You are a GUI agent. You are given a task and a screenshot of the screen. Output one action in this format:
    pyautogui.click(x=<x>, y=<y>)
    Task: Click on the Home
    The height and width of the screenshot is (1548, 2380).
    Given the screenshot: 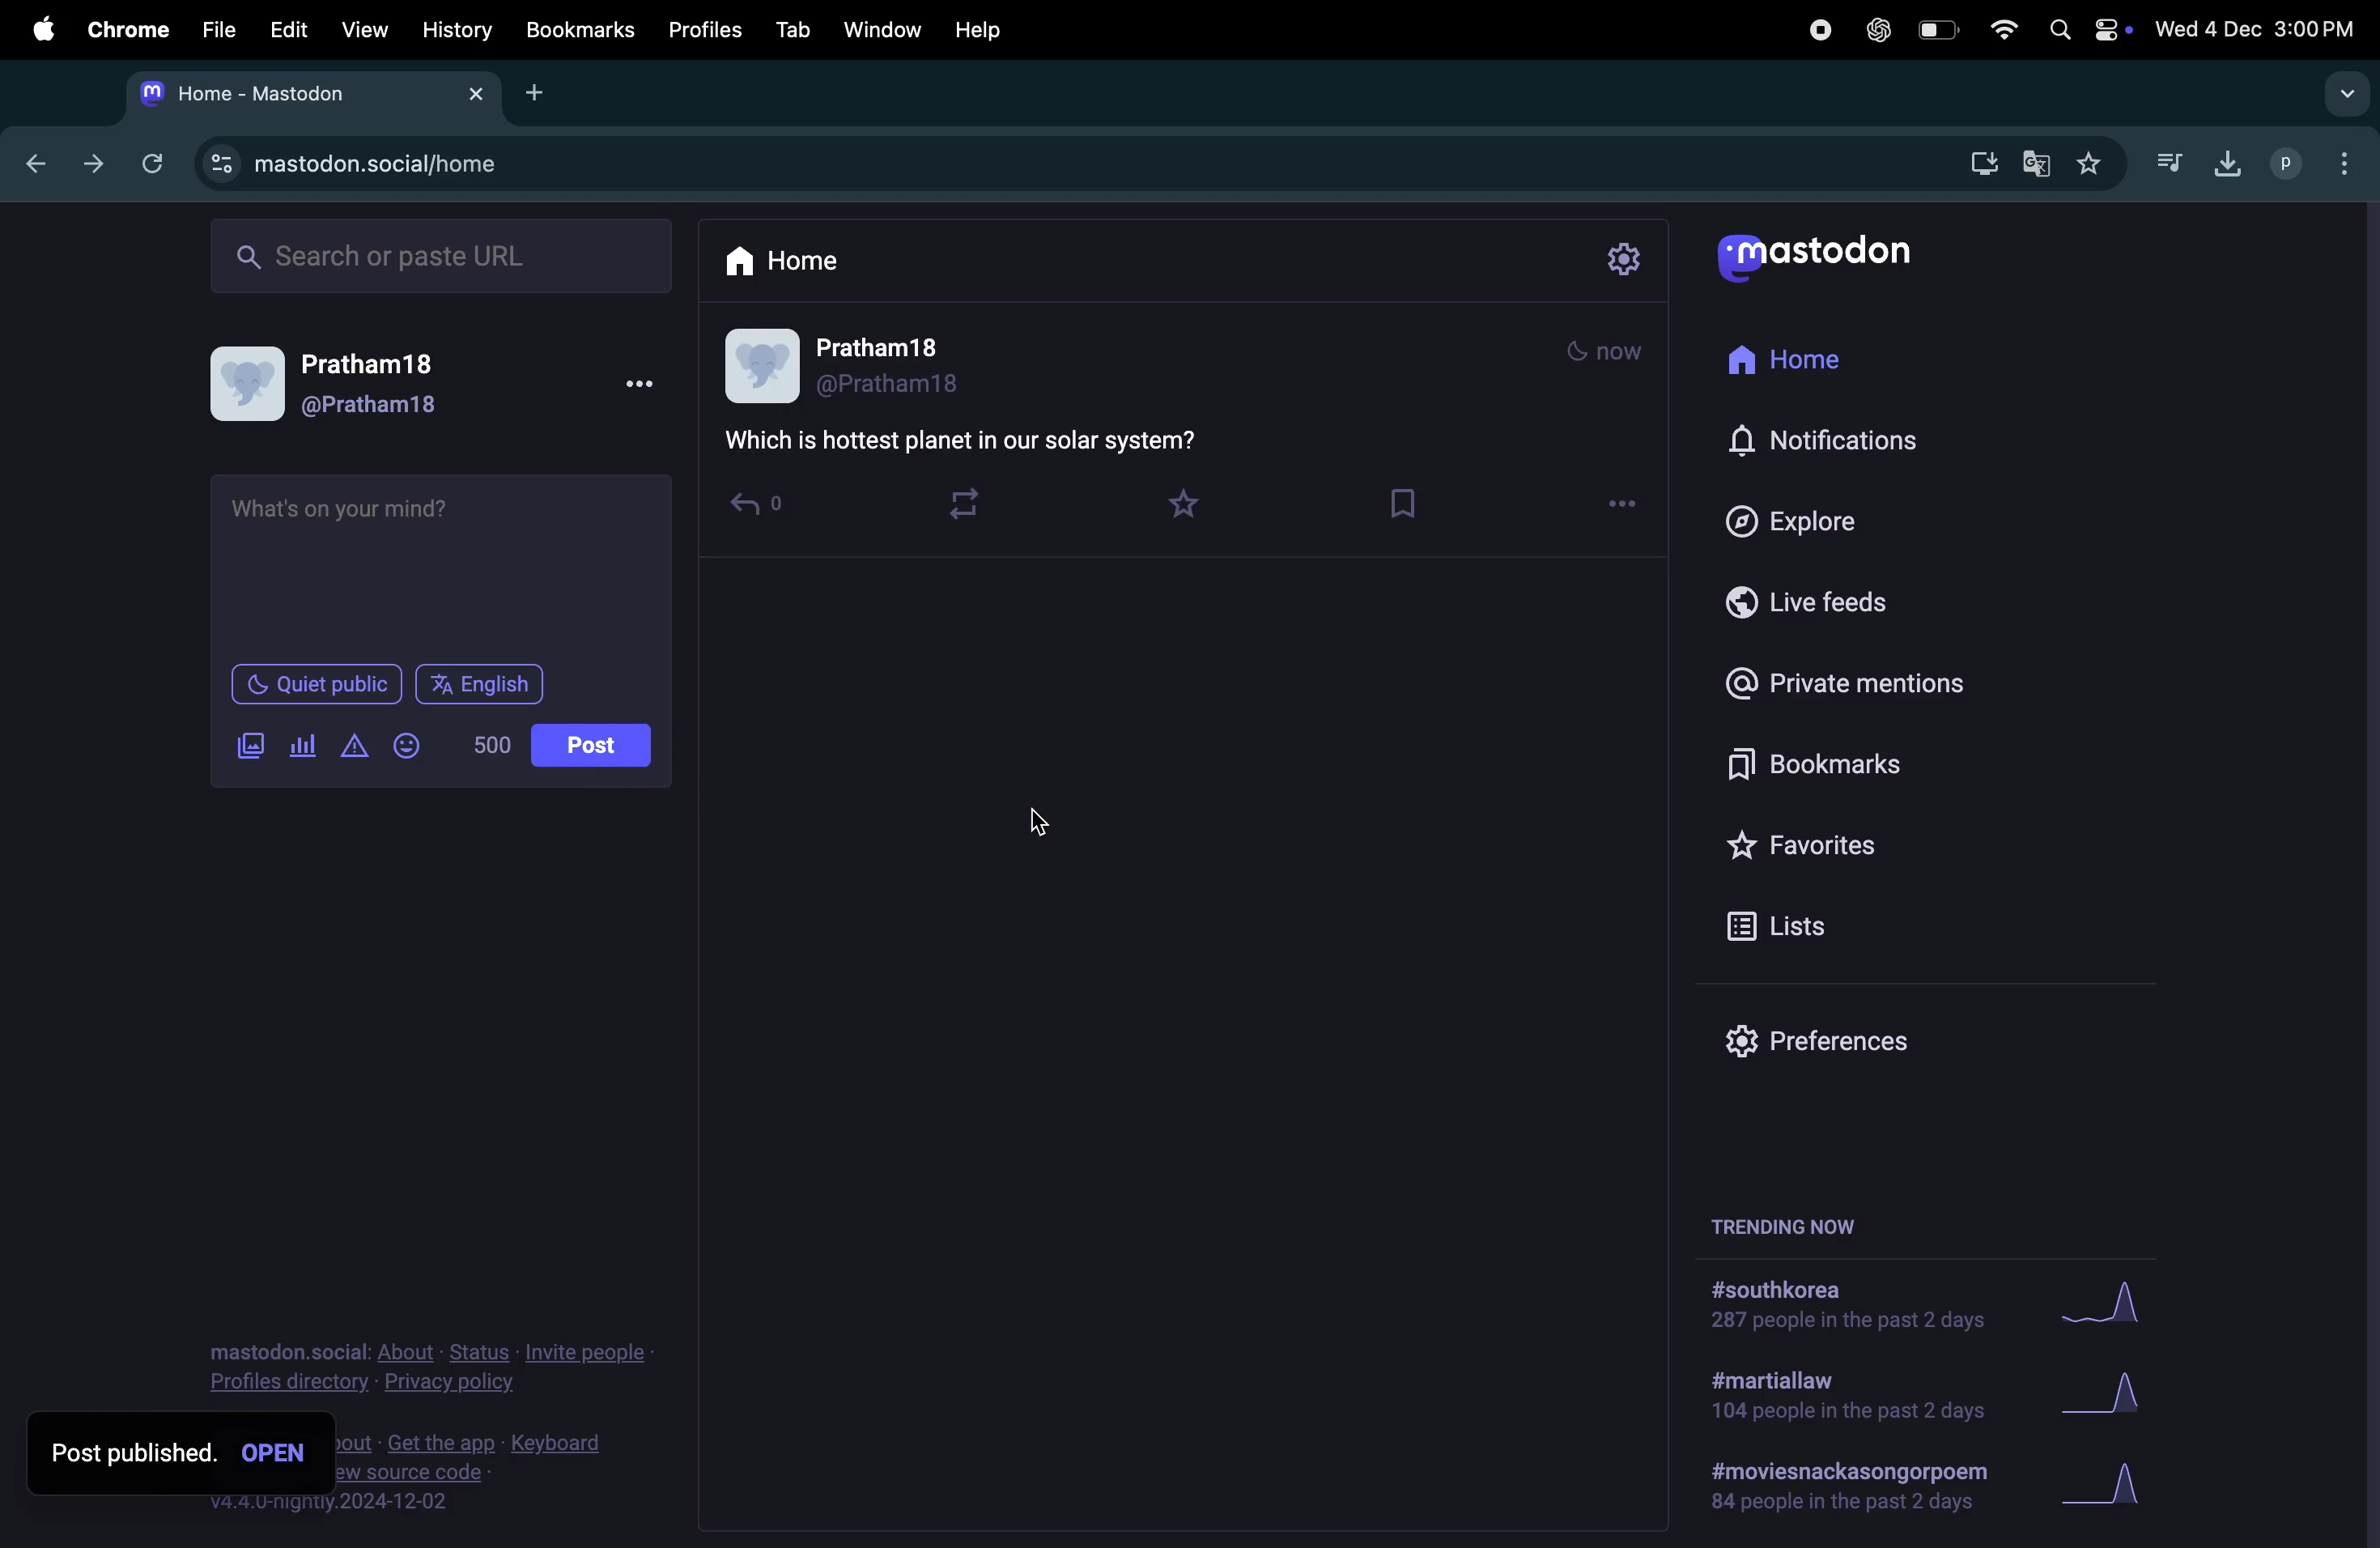 What is the action you would take?
    pyautogui.click(x=1811, y=362)
    